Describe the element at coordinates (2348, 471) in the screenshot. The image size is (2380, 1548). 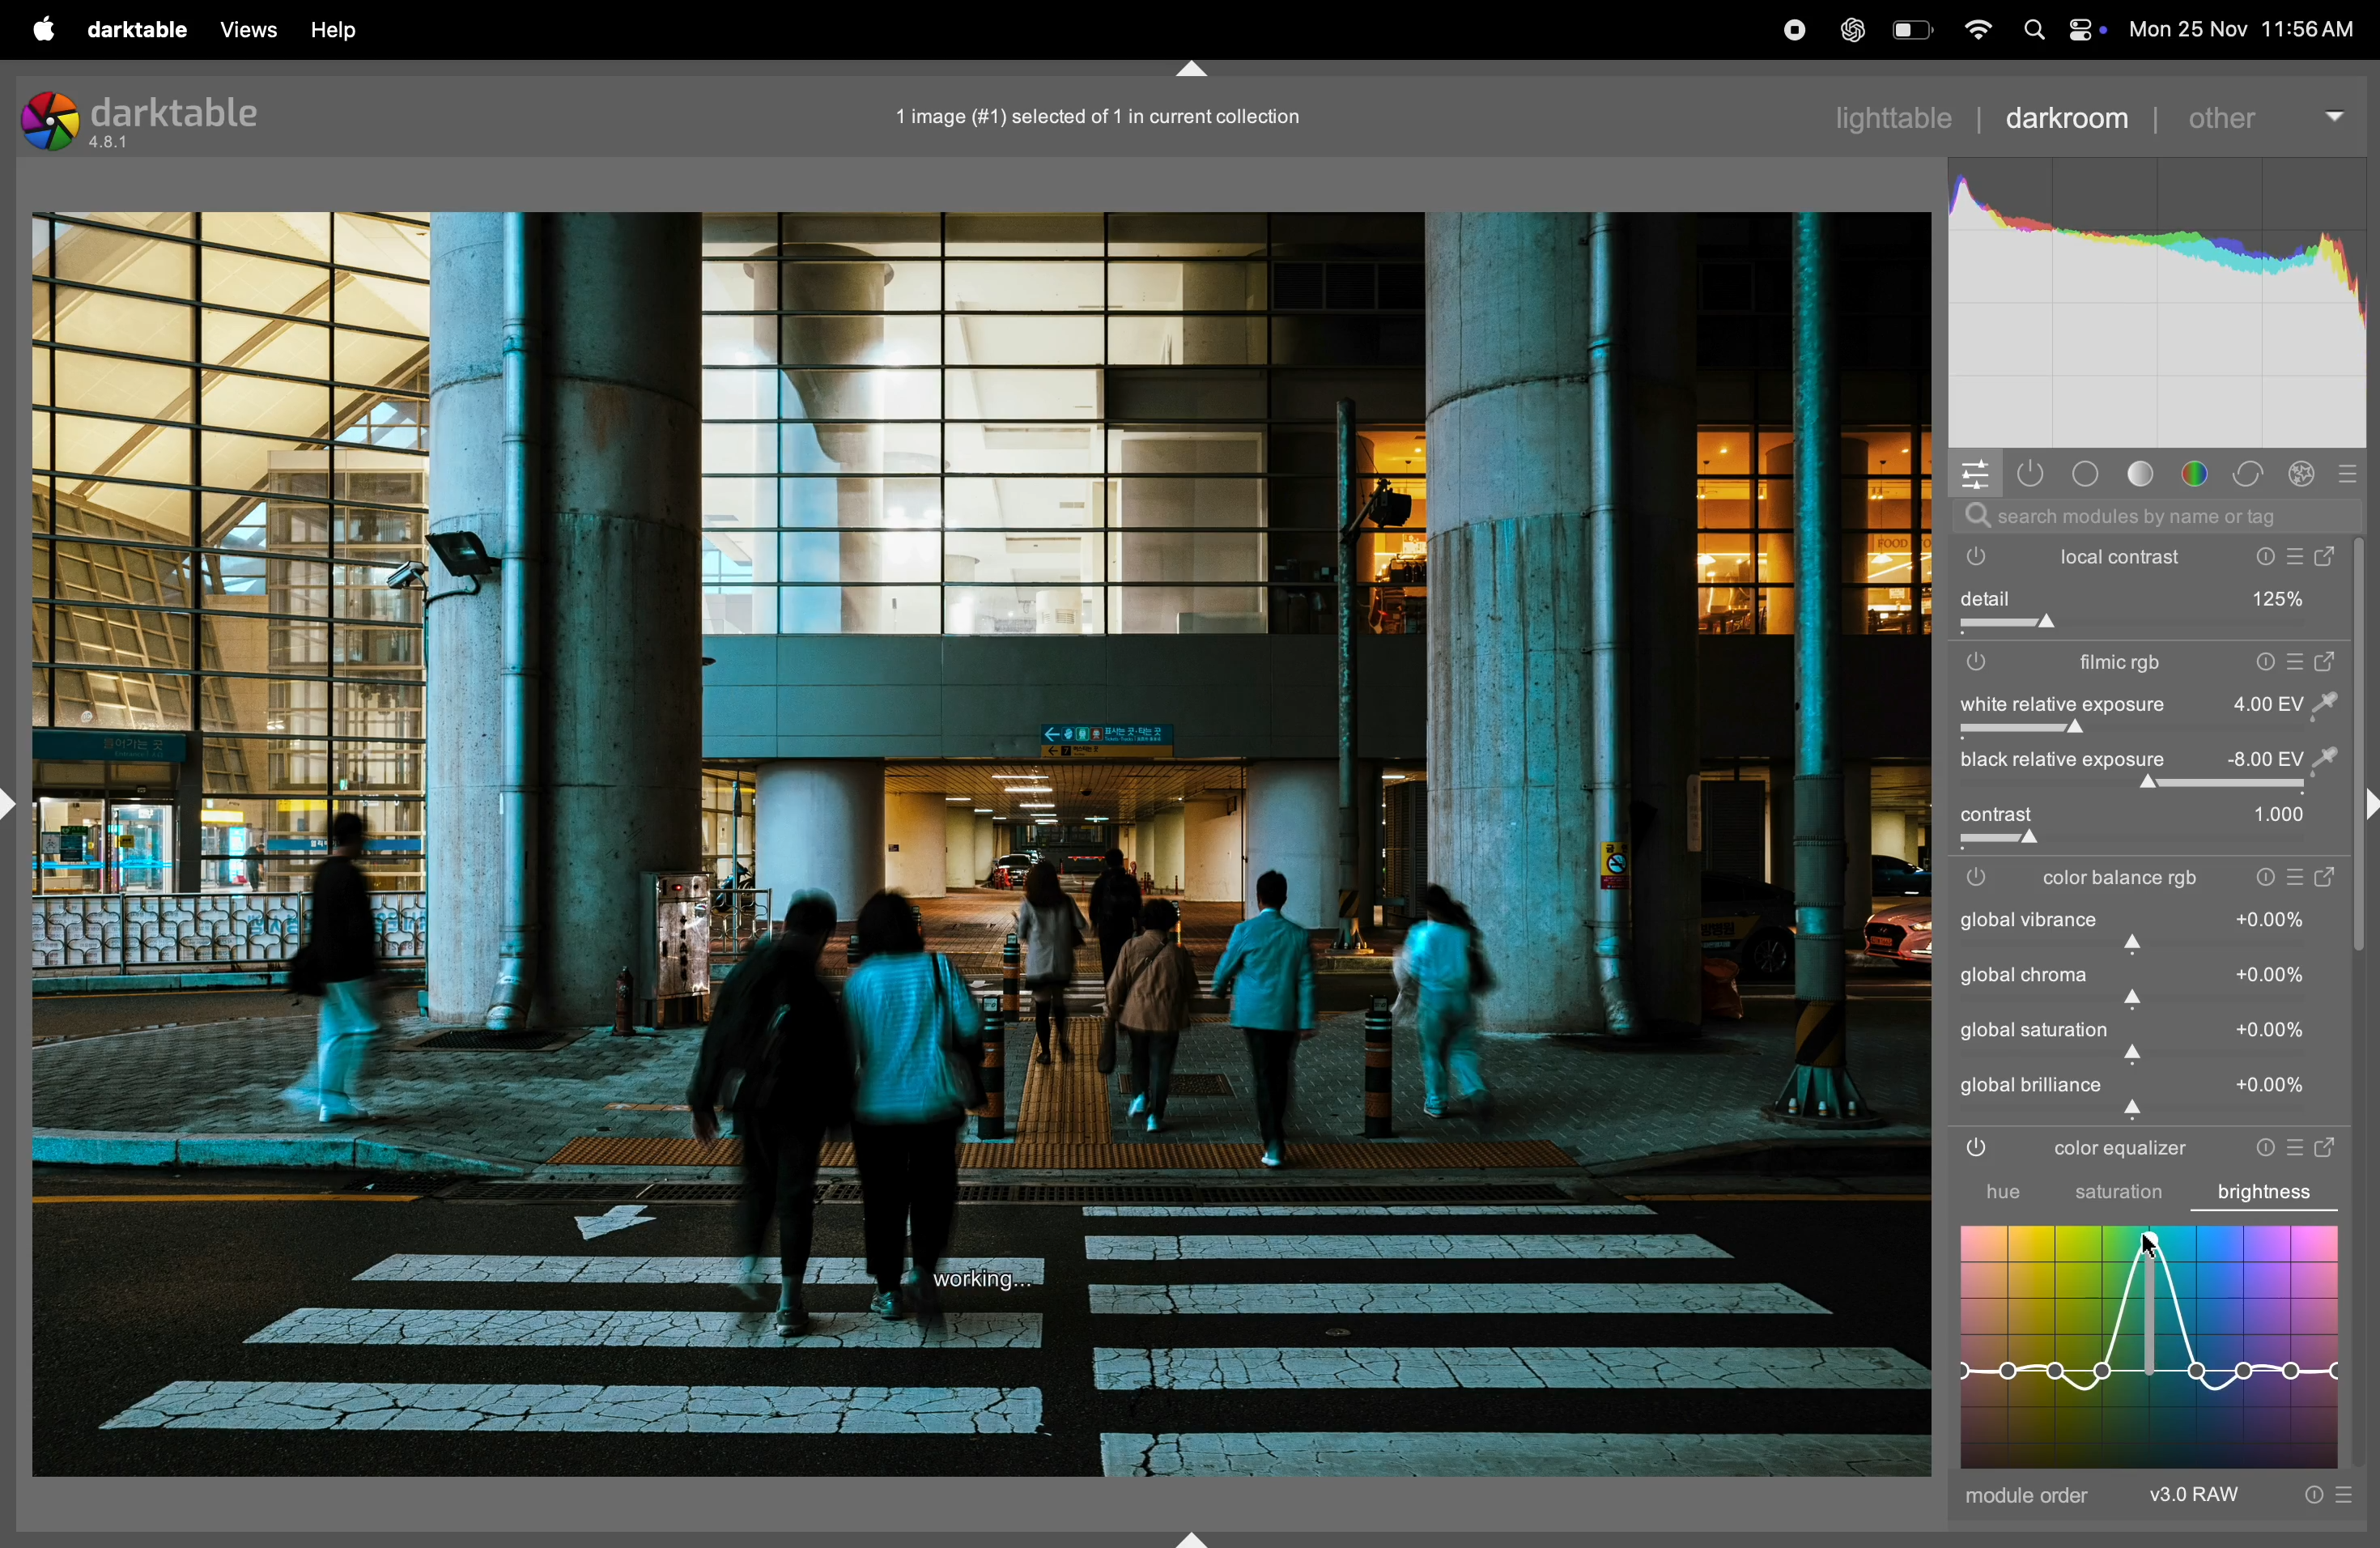
I see `preset` at that location.